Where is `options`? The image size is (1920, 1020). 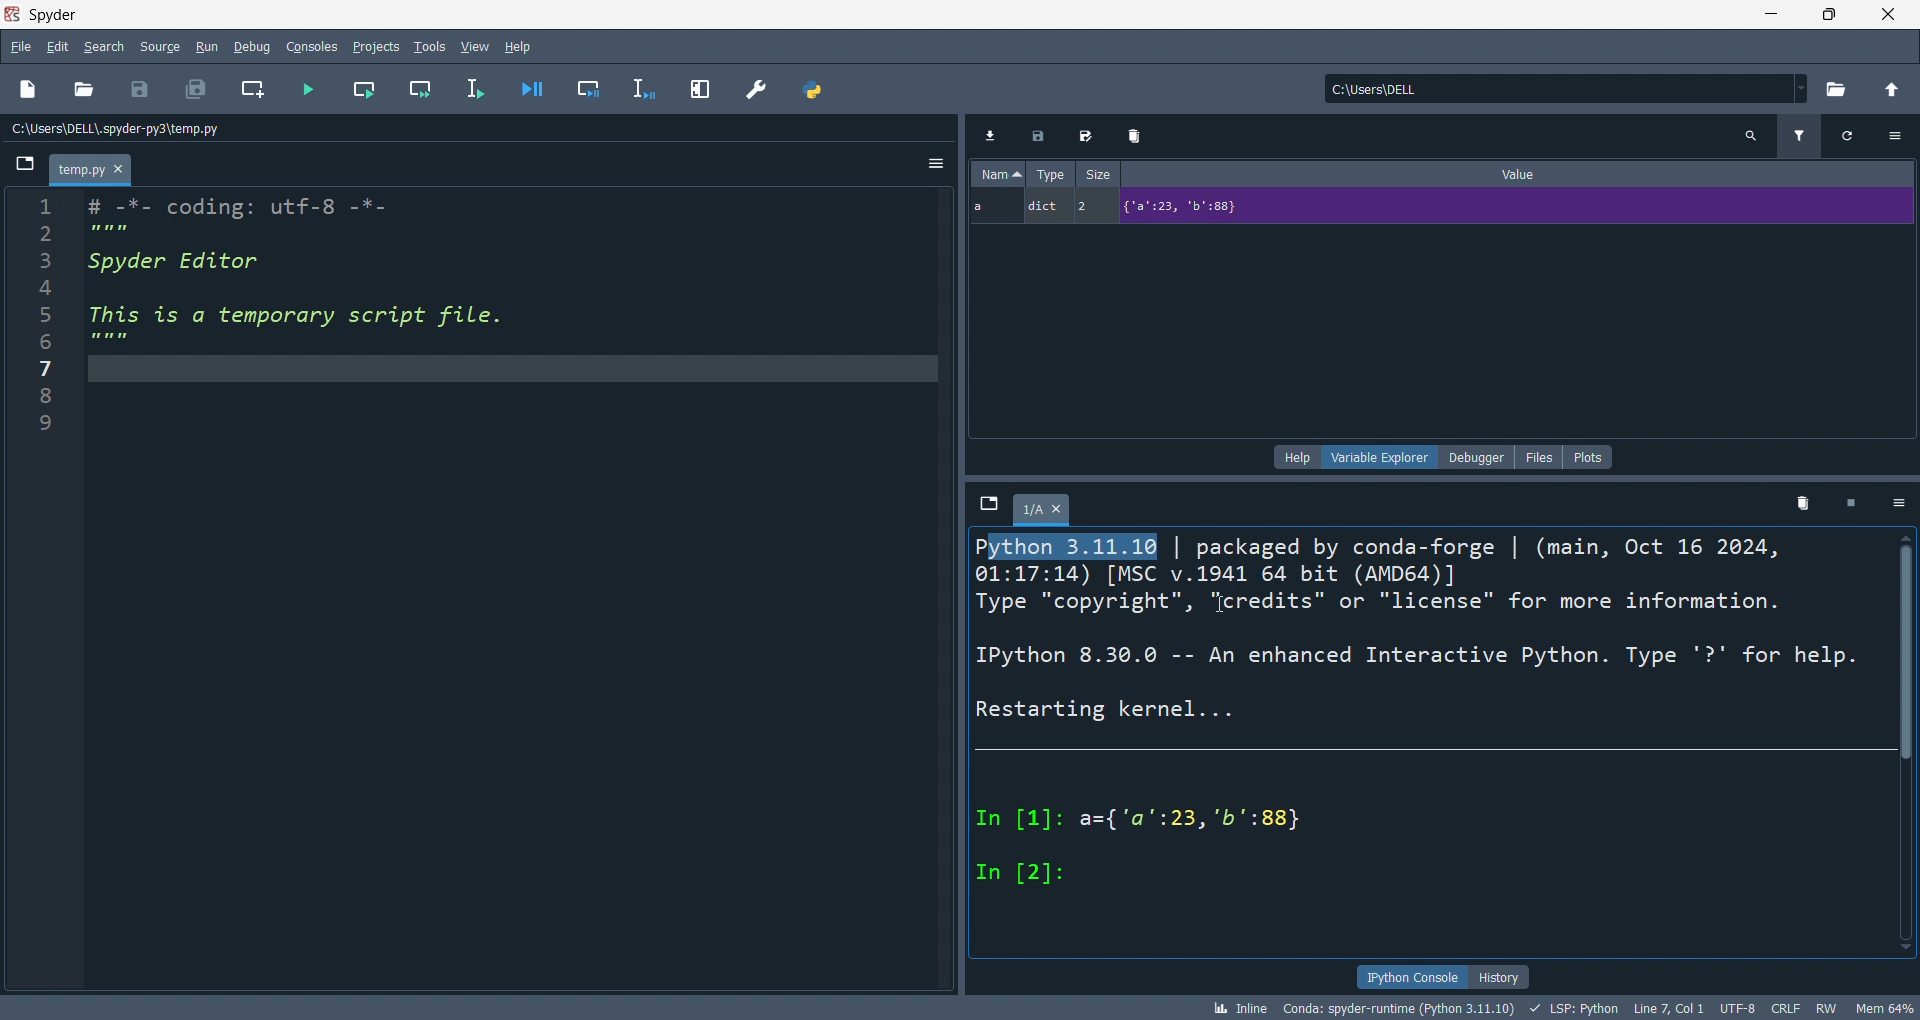
options is located at coordinates (1902, 504).